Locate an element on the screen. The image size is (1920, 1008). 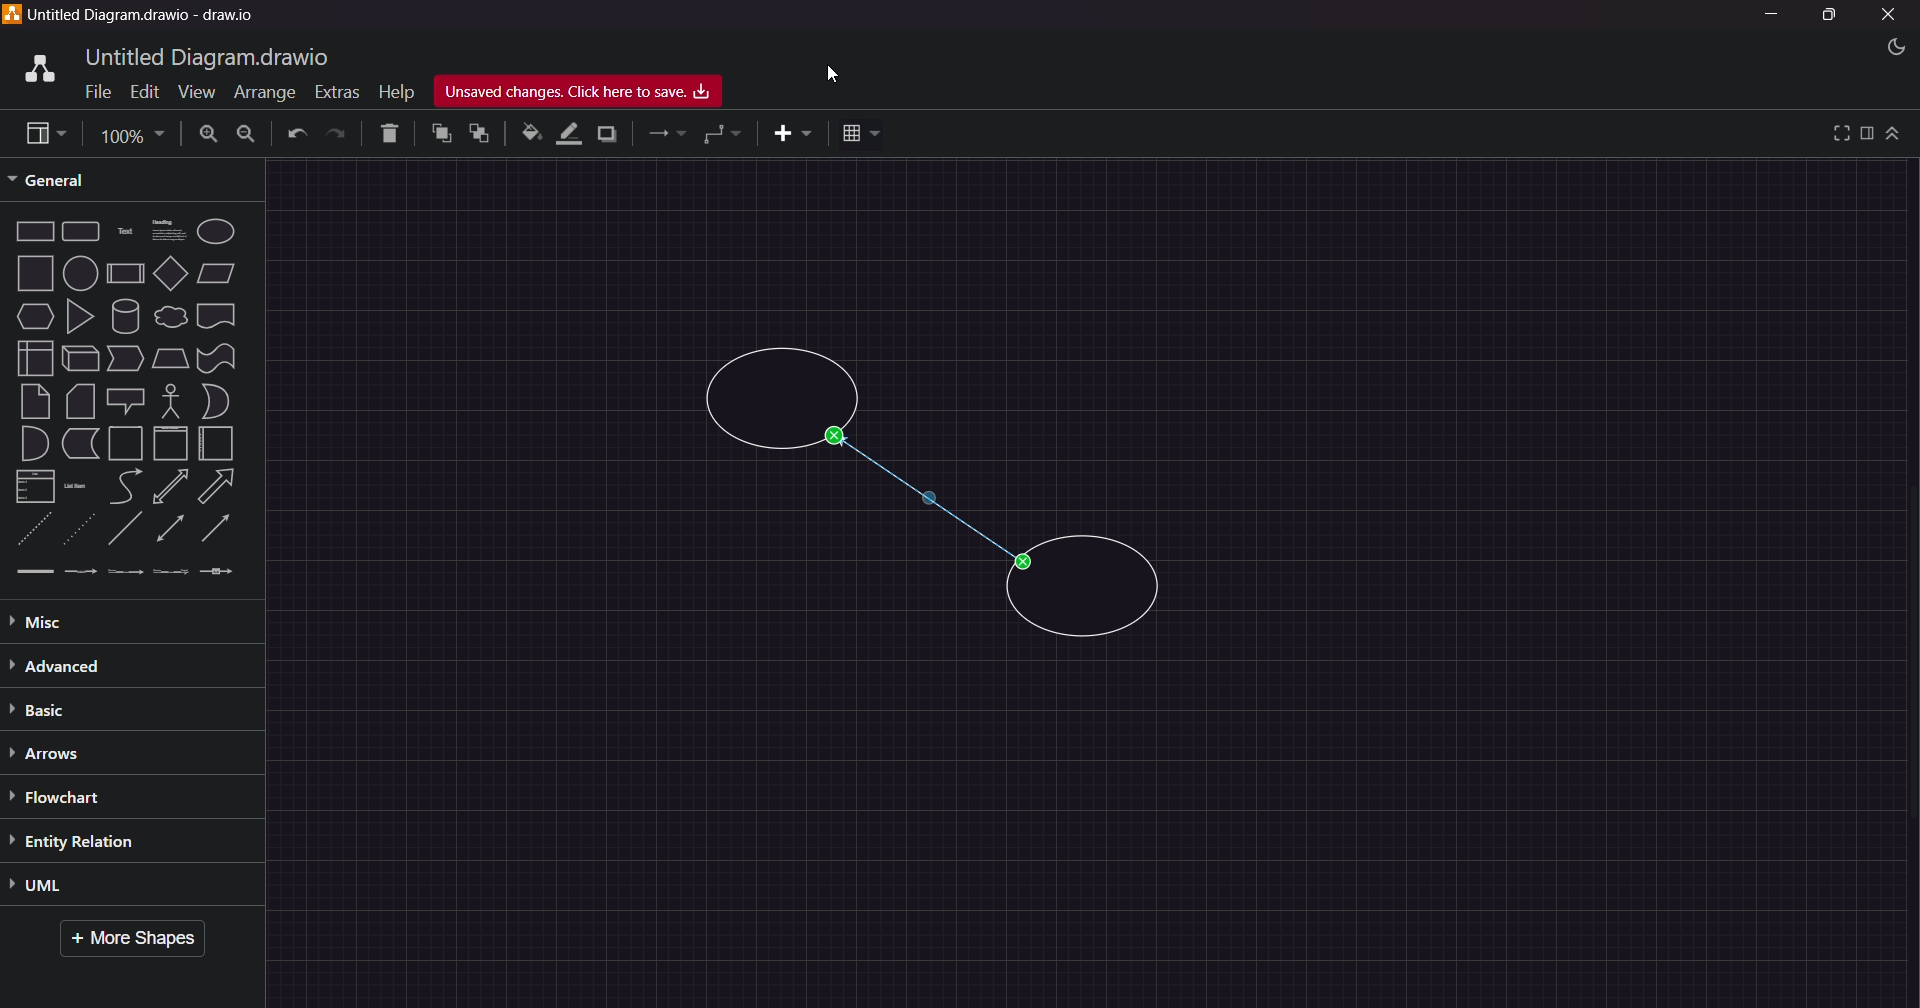
Unsaved Changes, Click here to Save is located at coordinates (587, 92).